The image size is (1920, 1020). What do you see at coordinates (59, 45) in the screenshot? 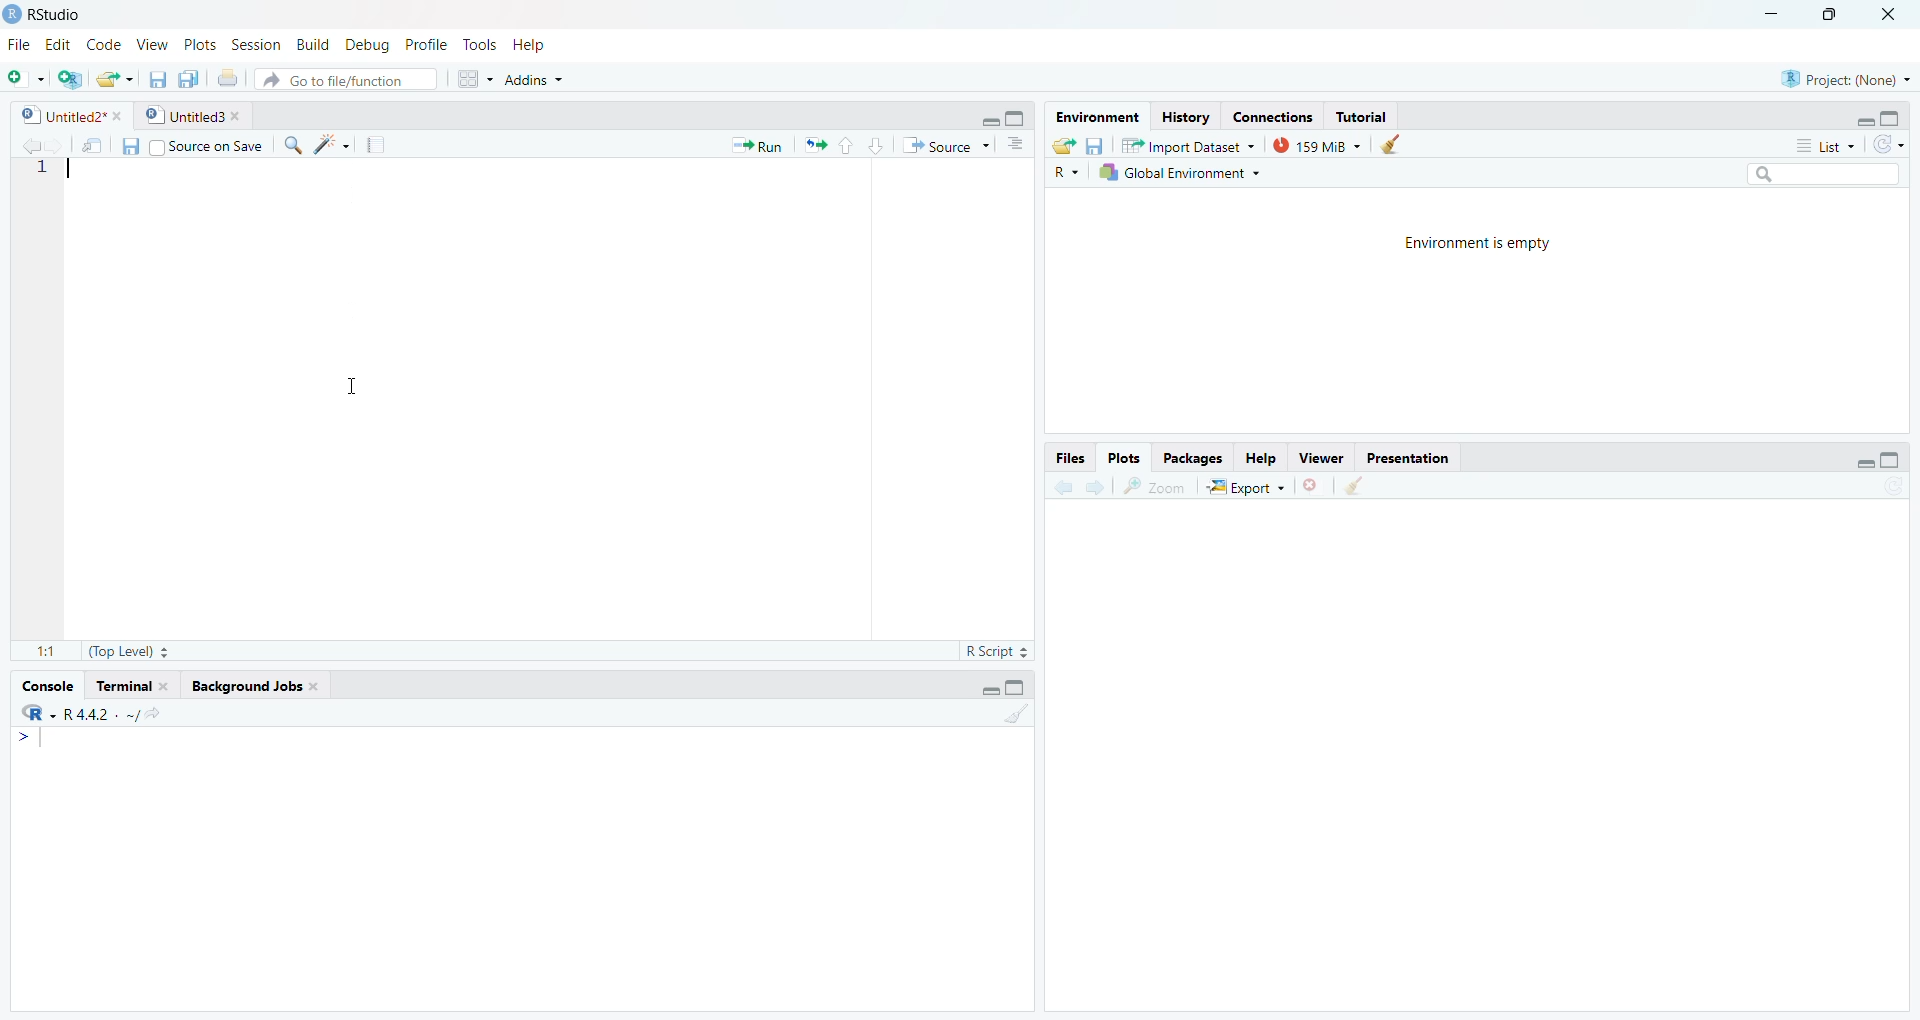
I see `Edit` at bounding box center [59, 45].